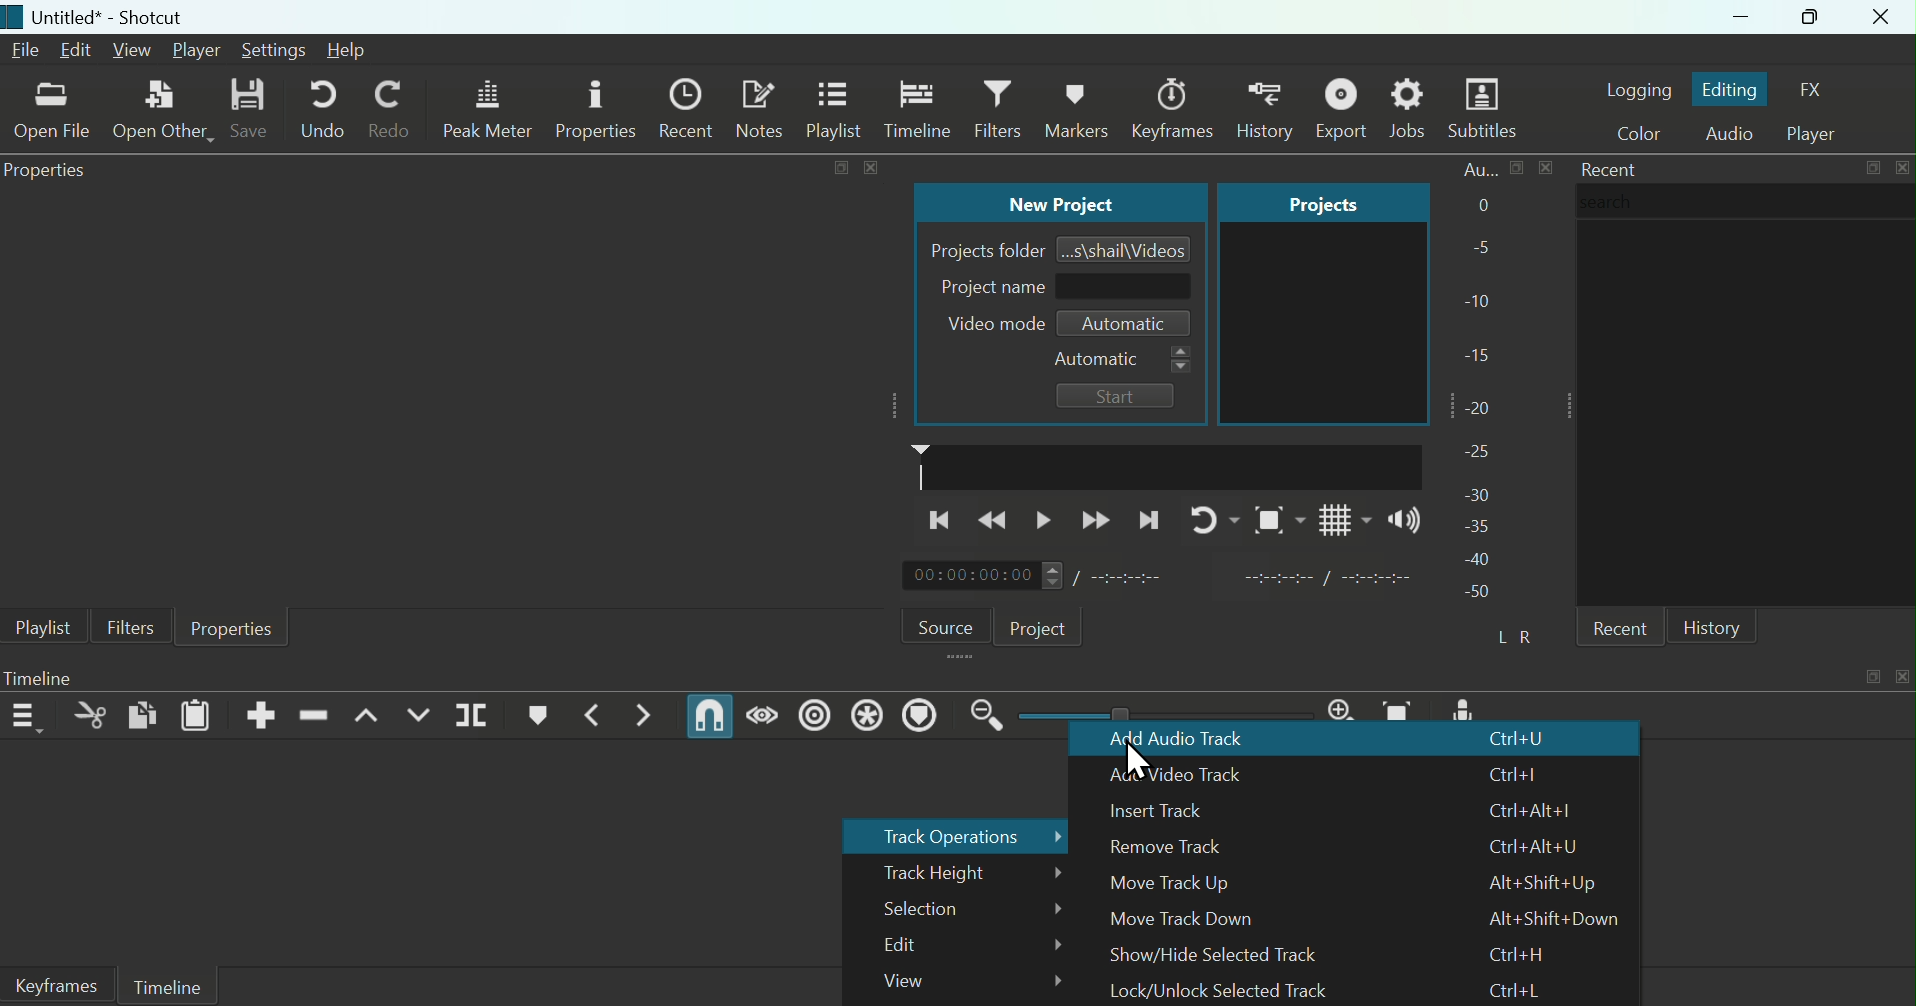 Image resolution: width=1916 pixels, height=1006 pixels. I want to click on close, so click(1901, 677).